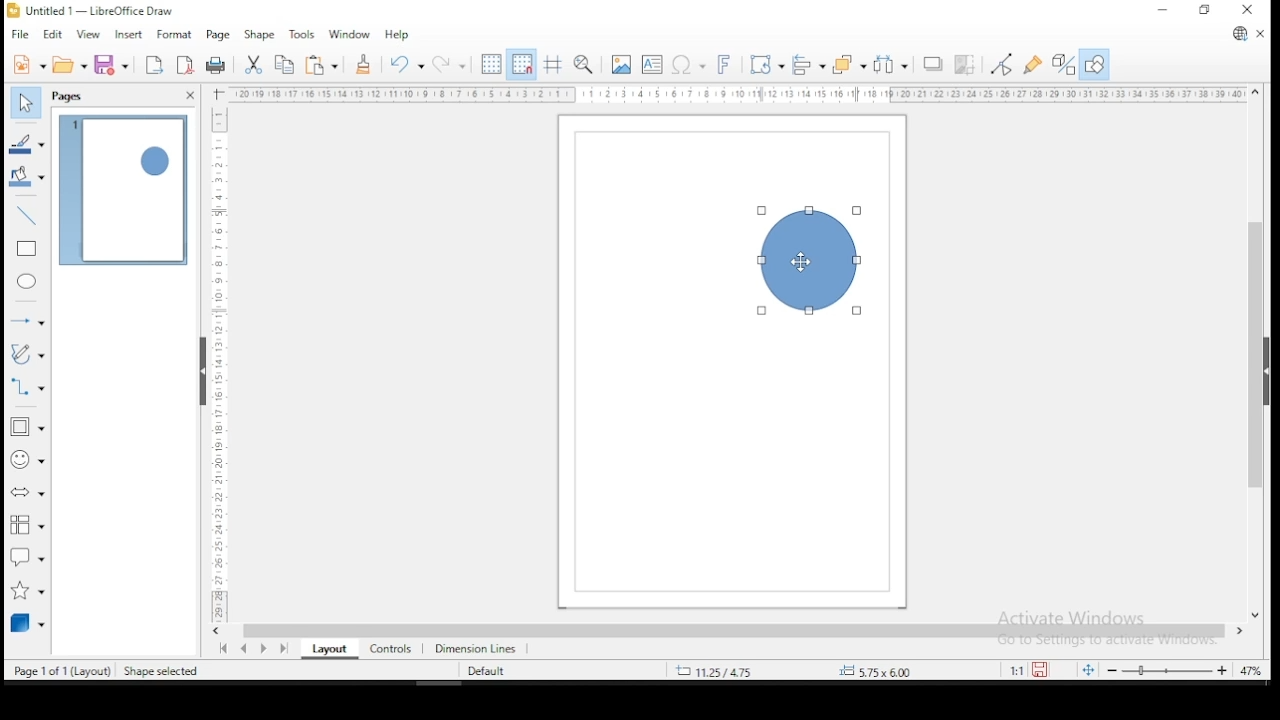 This screenshot has width=1280, height=720. What do you see at coordinates (1033, 66) in the screenshot?
I see `show gluepoint functions` at bounding box center [1033, 66].